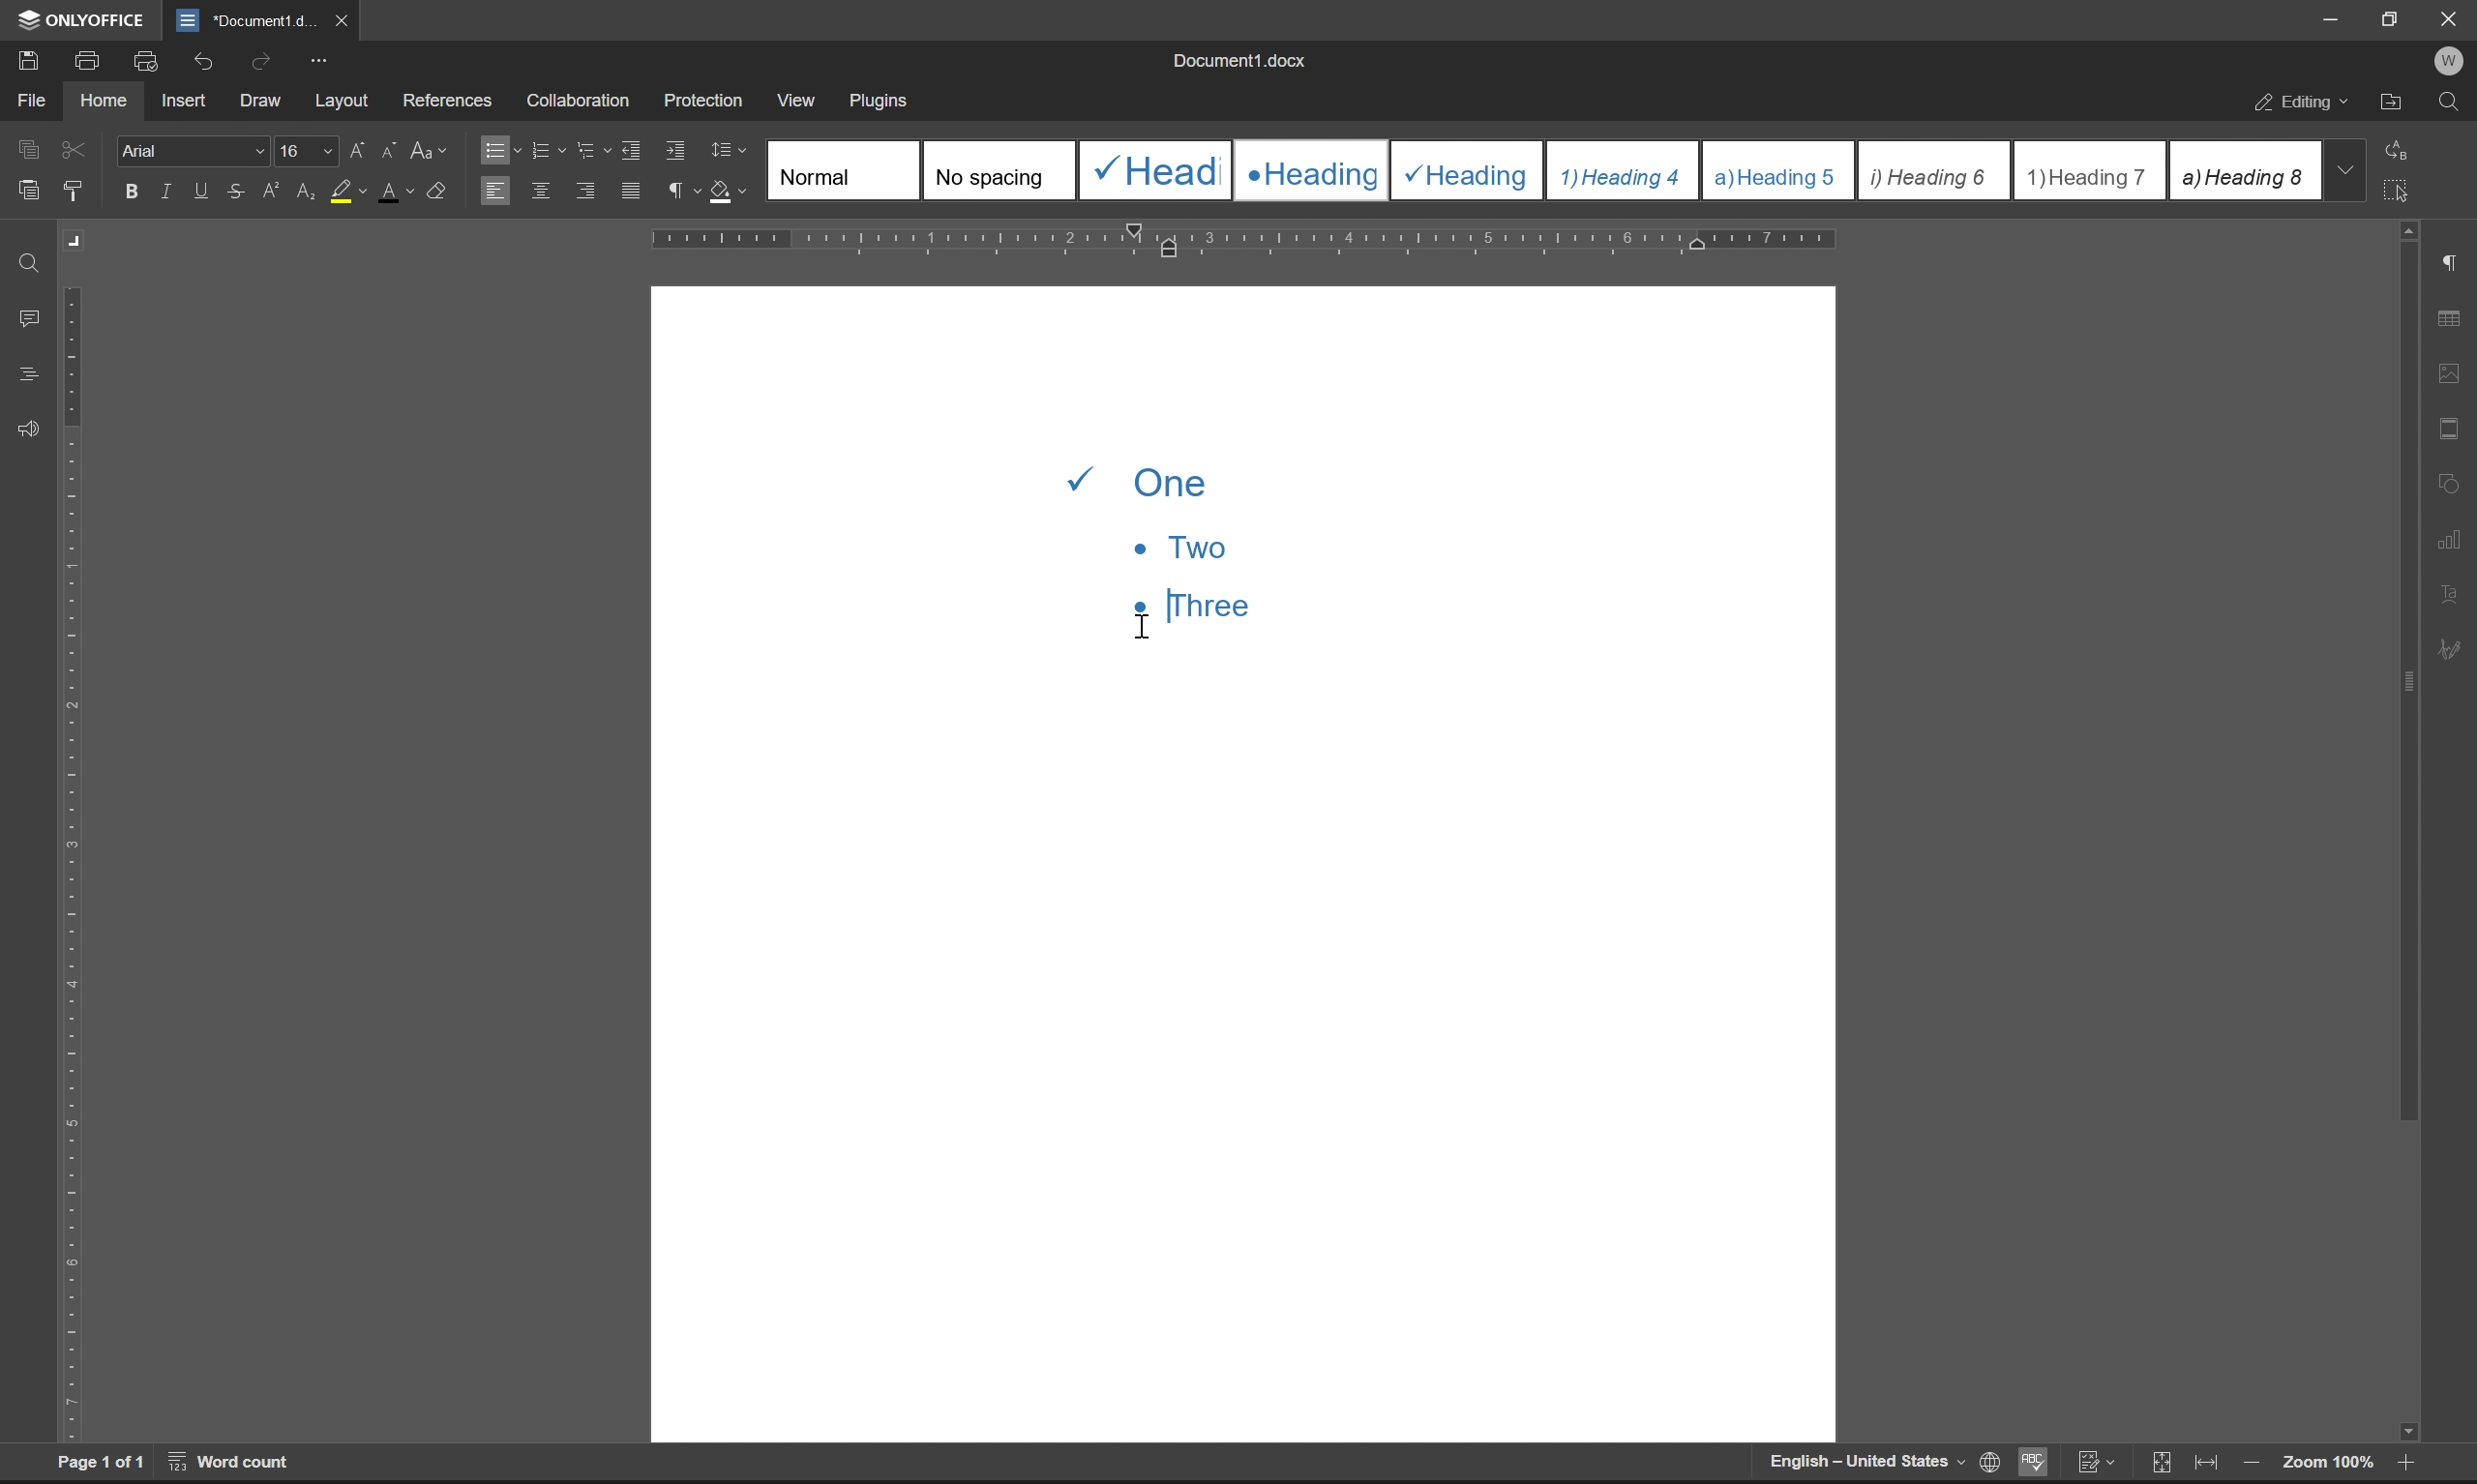 The height and width of the screenshot is (1484, 2477). What do you see at coordinates (585, 101) in the screenshot?
I see `collaboration` at bounding box center [585, 101].